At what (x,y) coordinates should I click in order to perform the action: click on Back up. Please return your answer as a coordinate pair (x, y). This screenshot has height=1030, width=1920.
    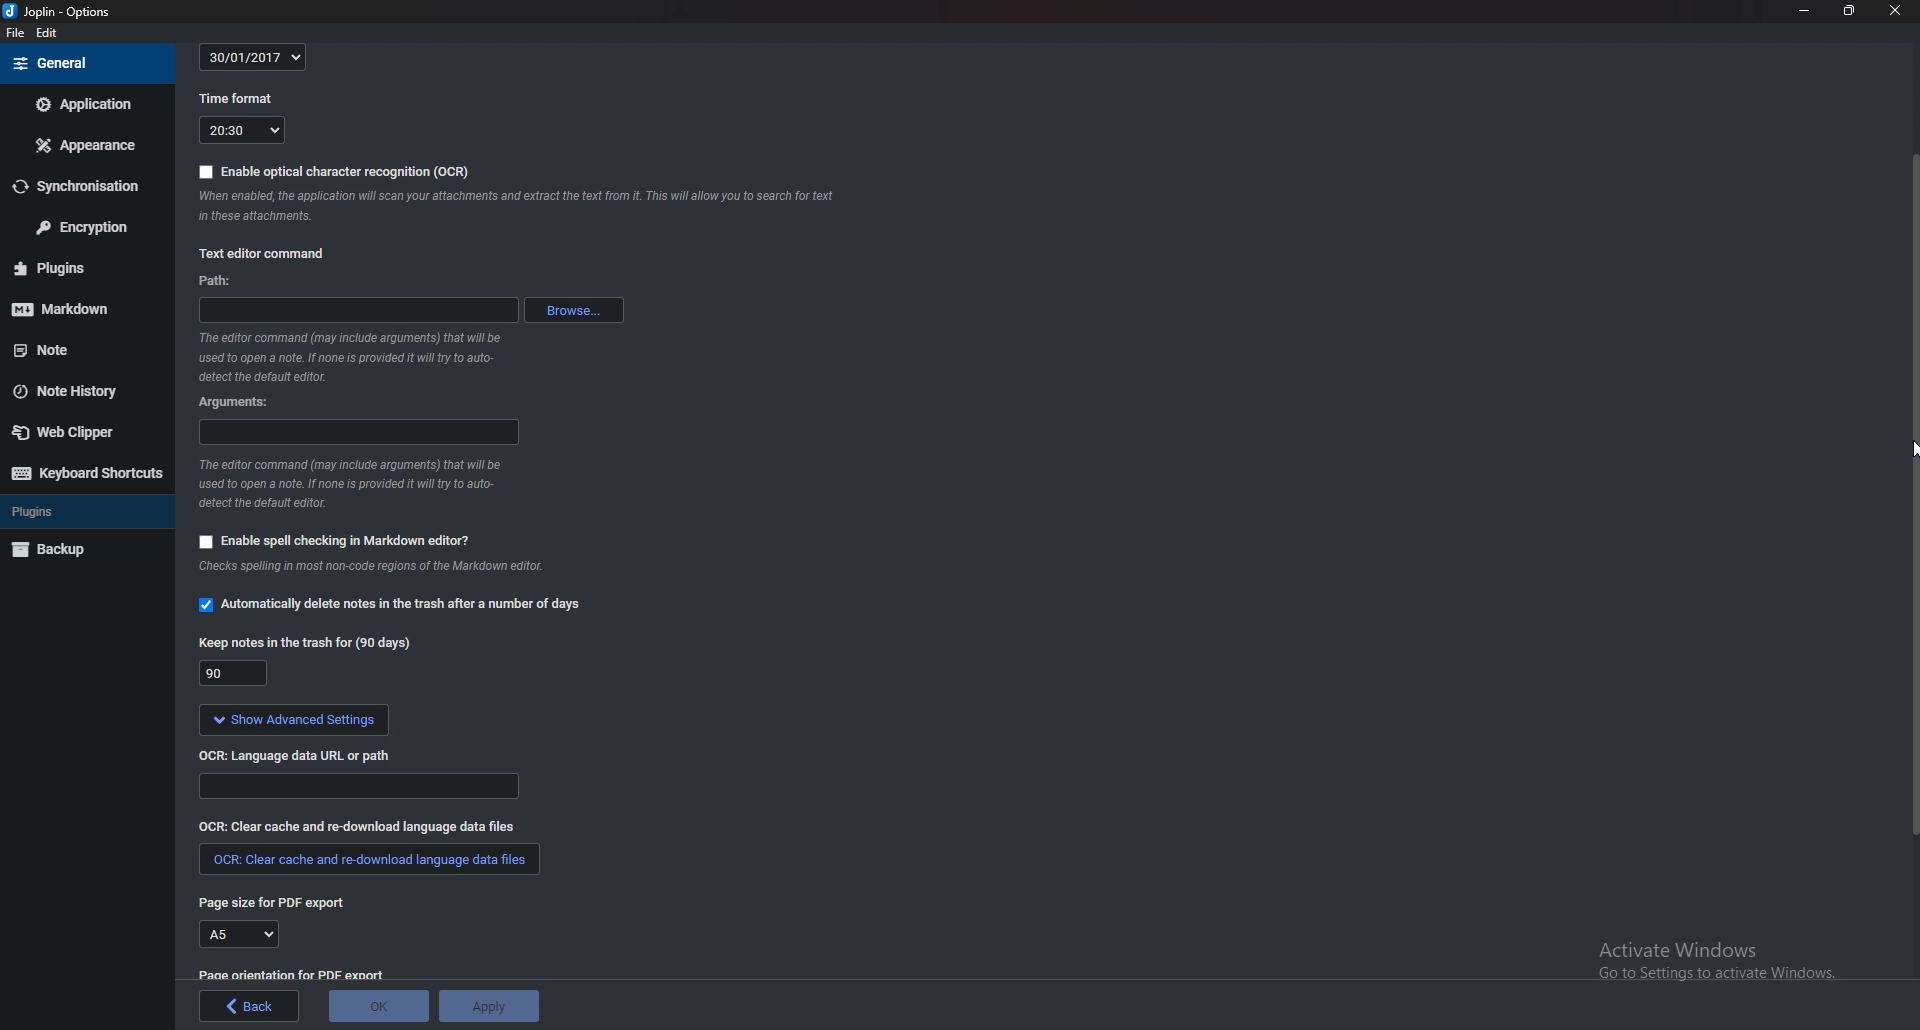
    Looking at the image, I should click on (73, 550).